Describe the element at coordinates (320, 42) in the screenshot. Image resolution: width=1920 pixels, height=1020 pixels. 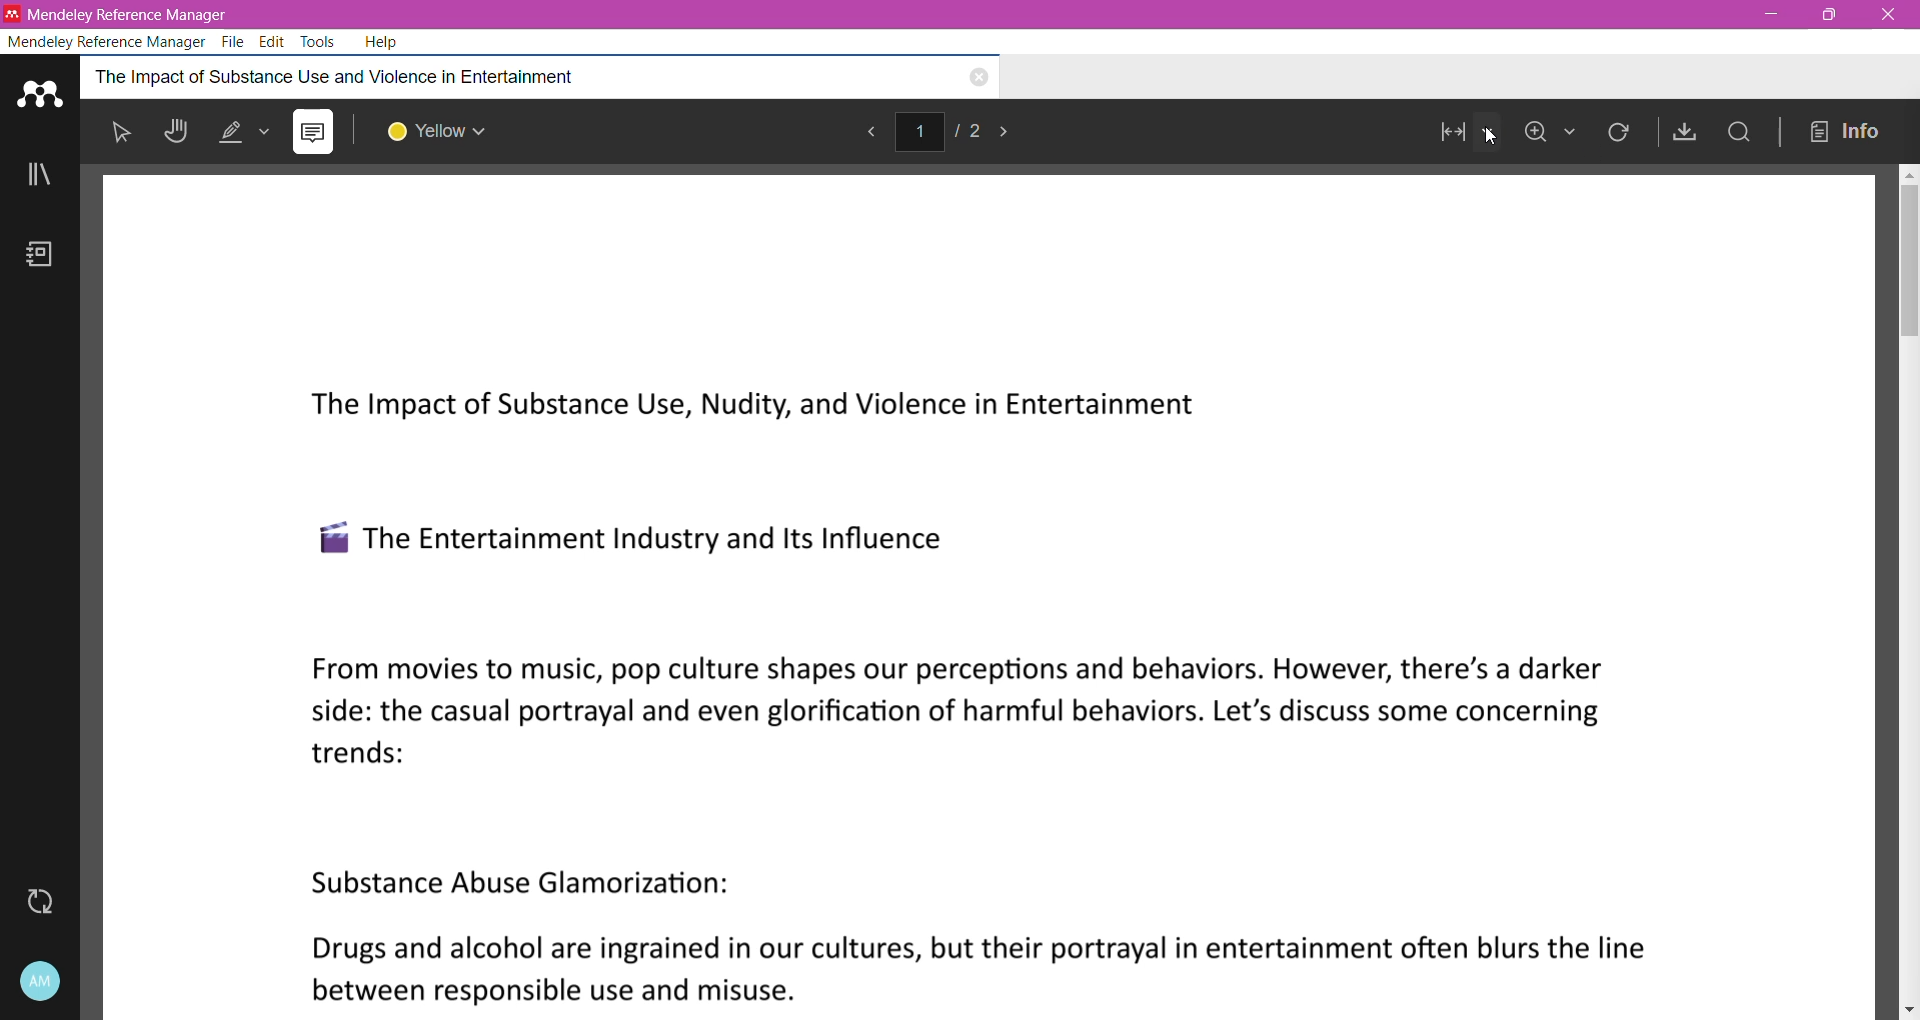
I see `Tools` at that location.